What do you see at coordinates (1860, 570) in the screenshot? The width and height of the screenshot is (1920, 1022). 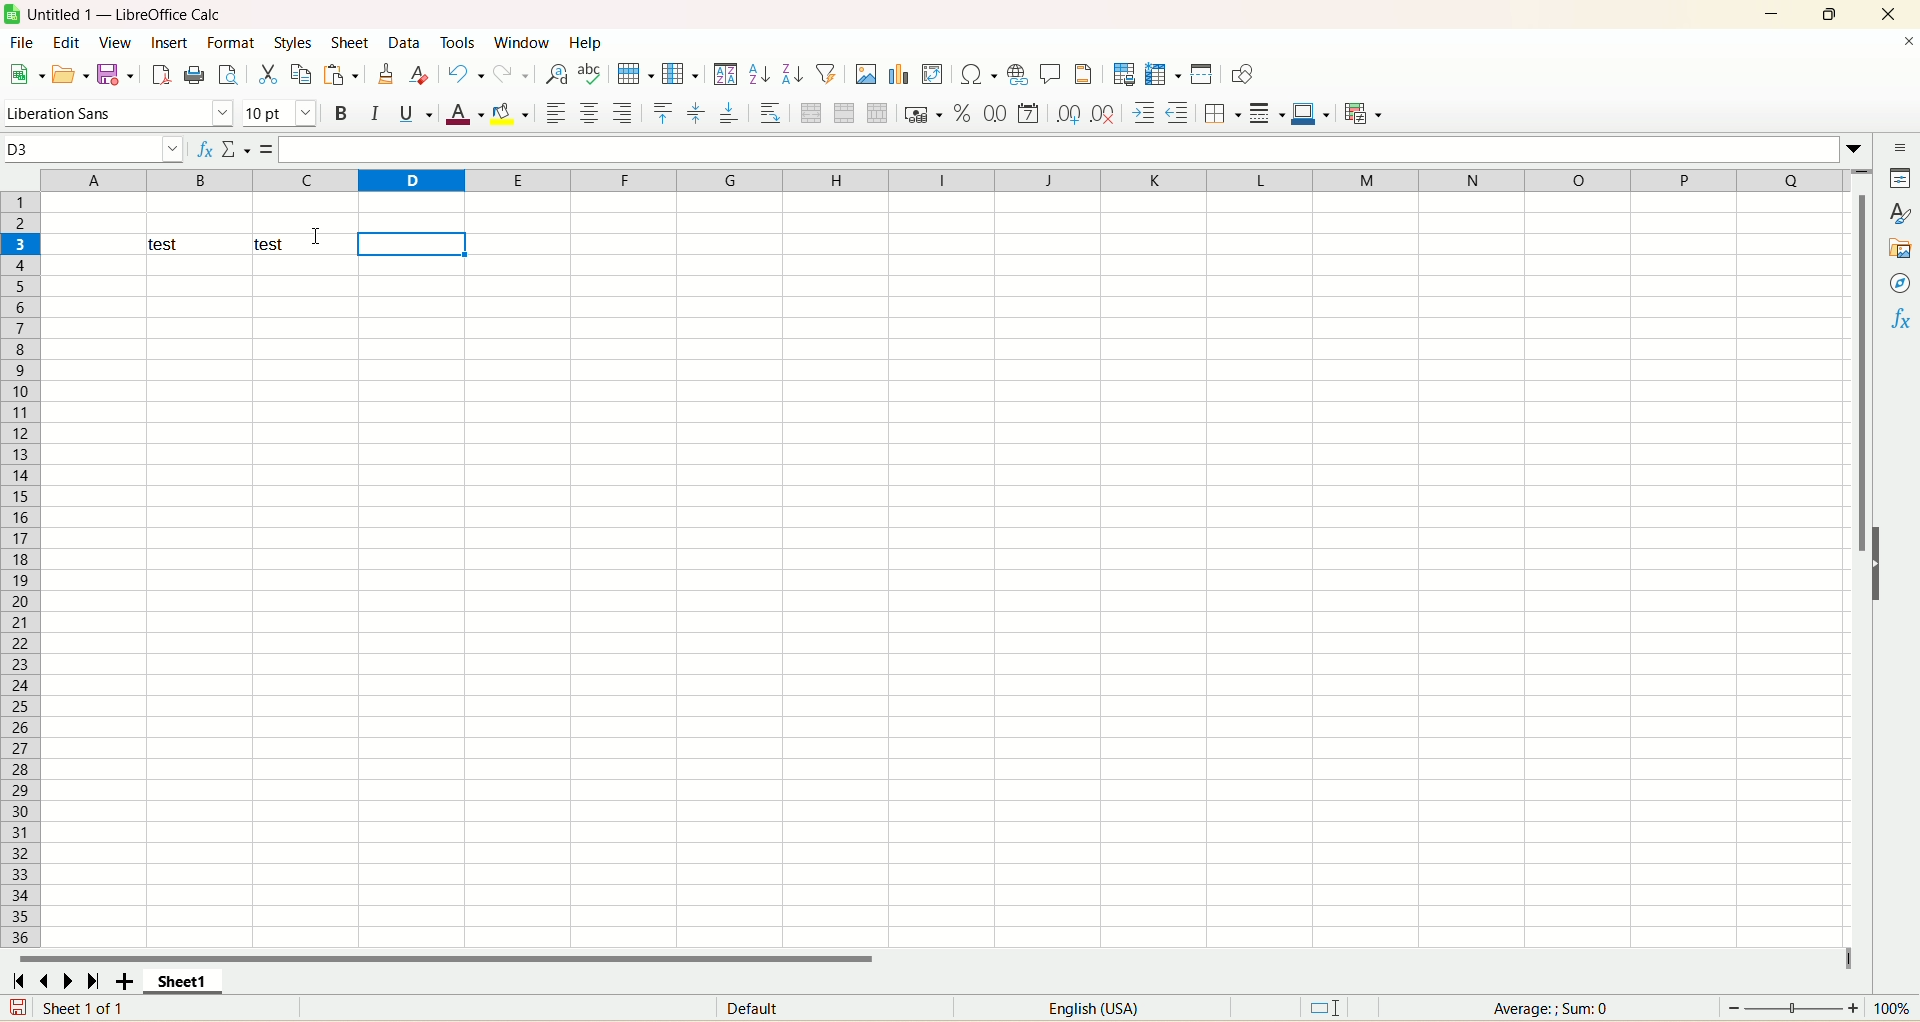 I see `Vertical slide bar` at bounding box center [1860, 570].